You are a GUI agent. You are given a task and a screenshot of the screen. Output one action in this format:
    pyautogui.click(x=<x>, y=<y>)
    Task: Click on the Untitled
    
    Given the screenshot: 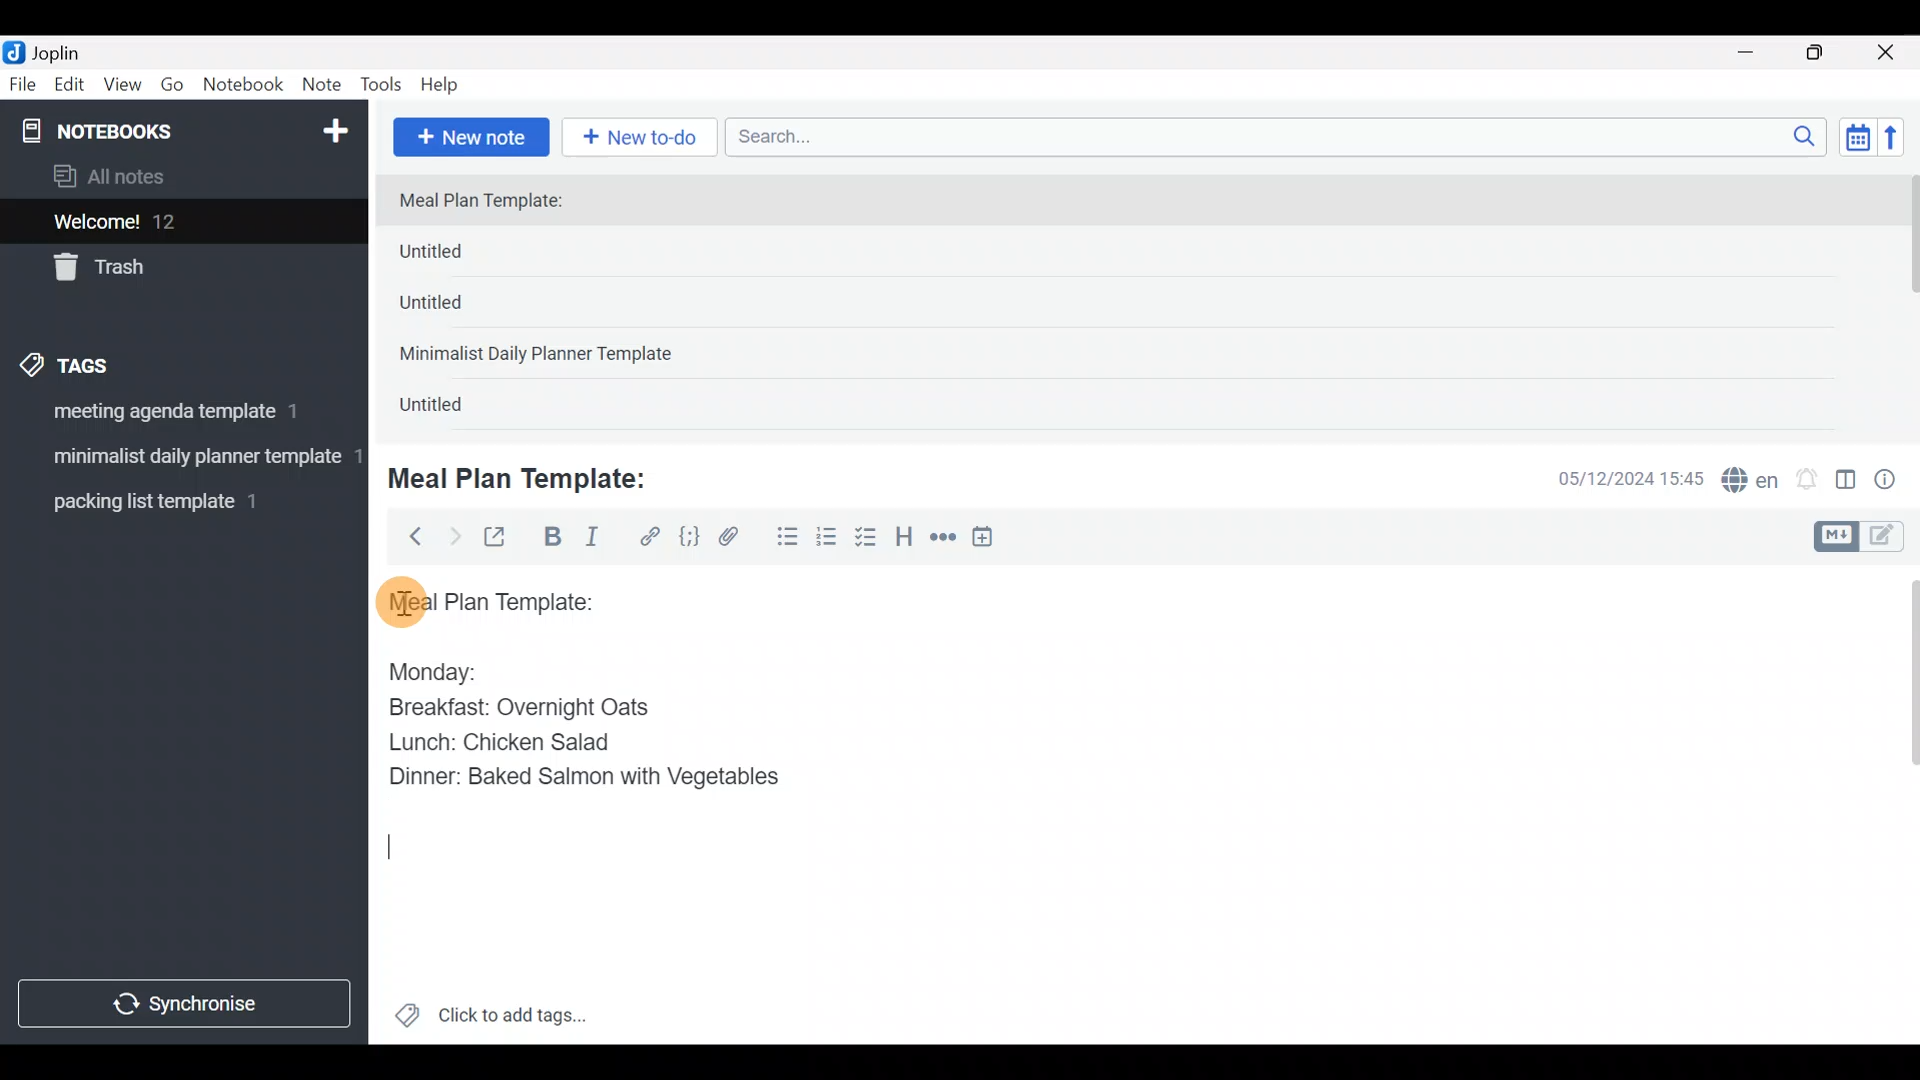 What is the action you would take?
    pyautogui.click(x=464, y=256)
    